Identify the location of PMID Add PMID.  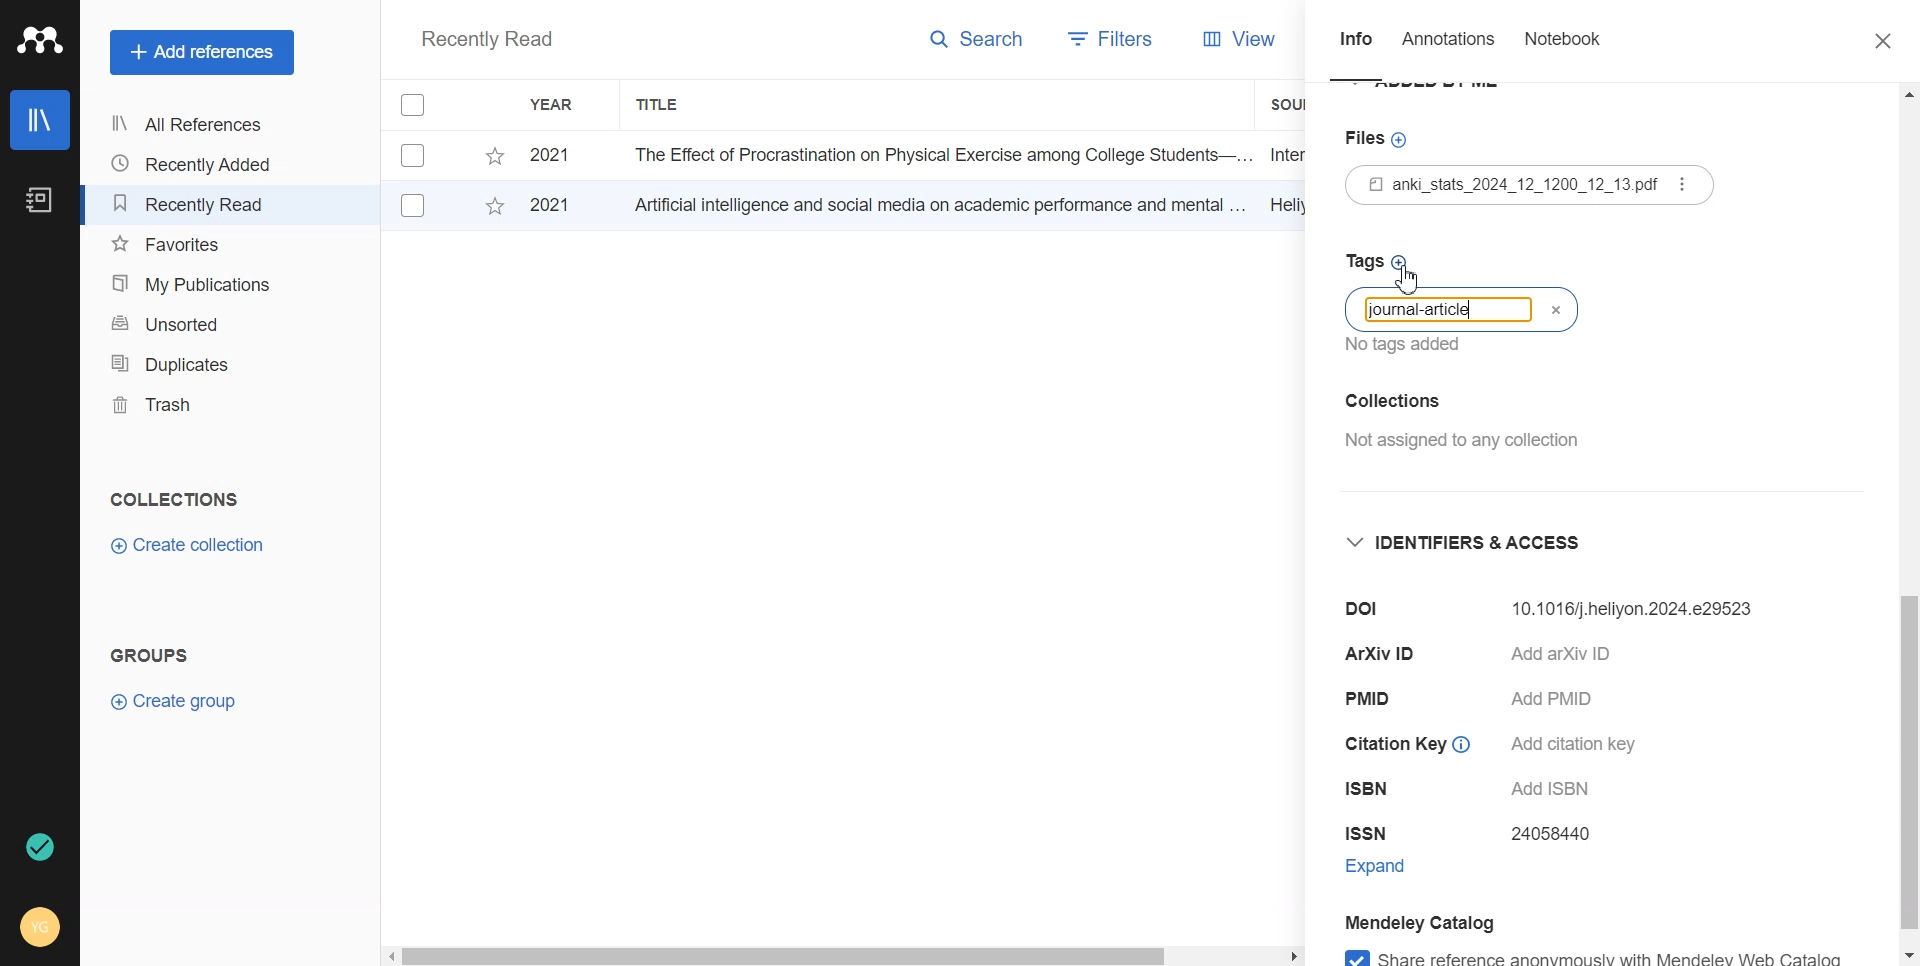
(1483, 702).